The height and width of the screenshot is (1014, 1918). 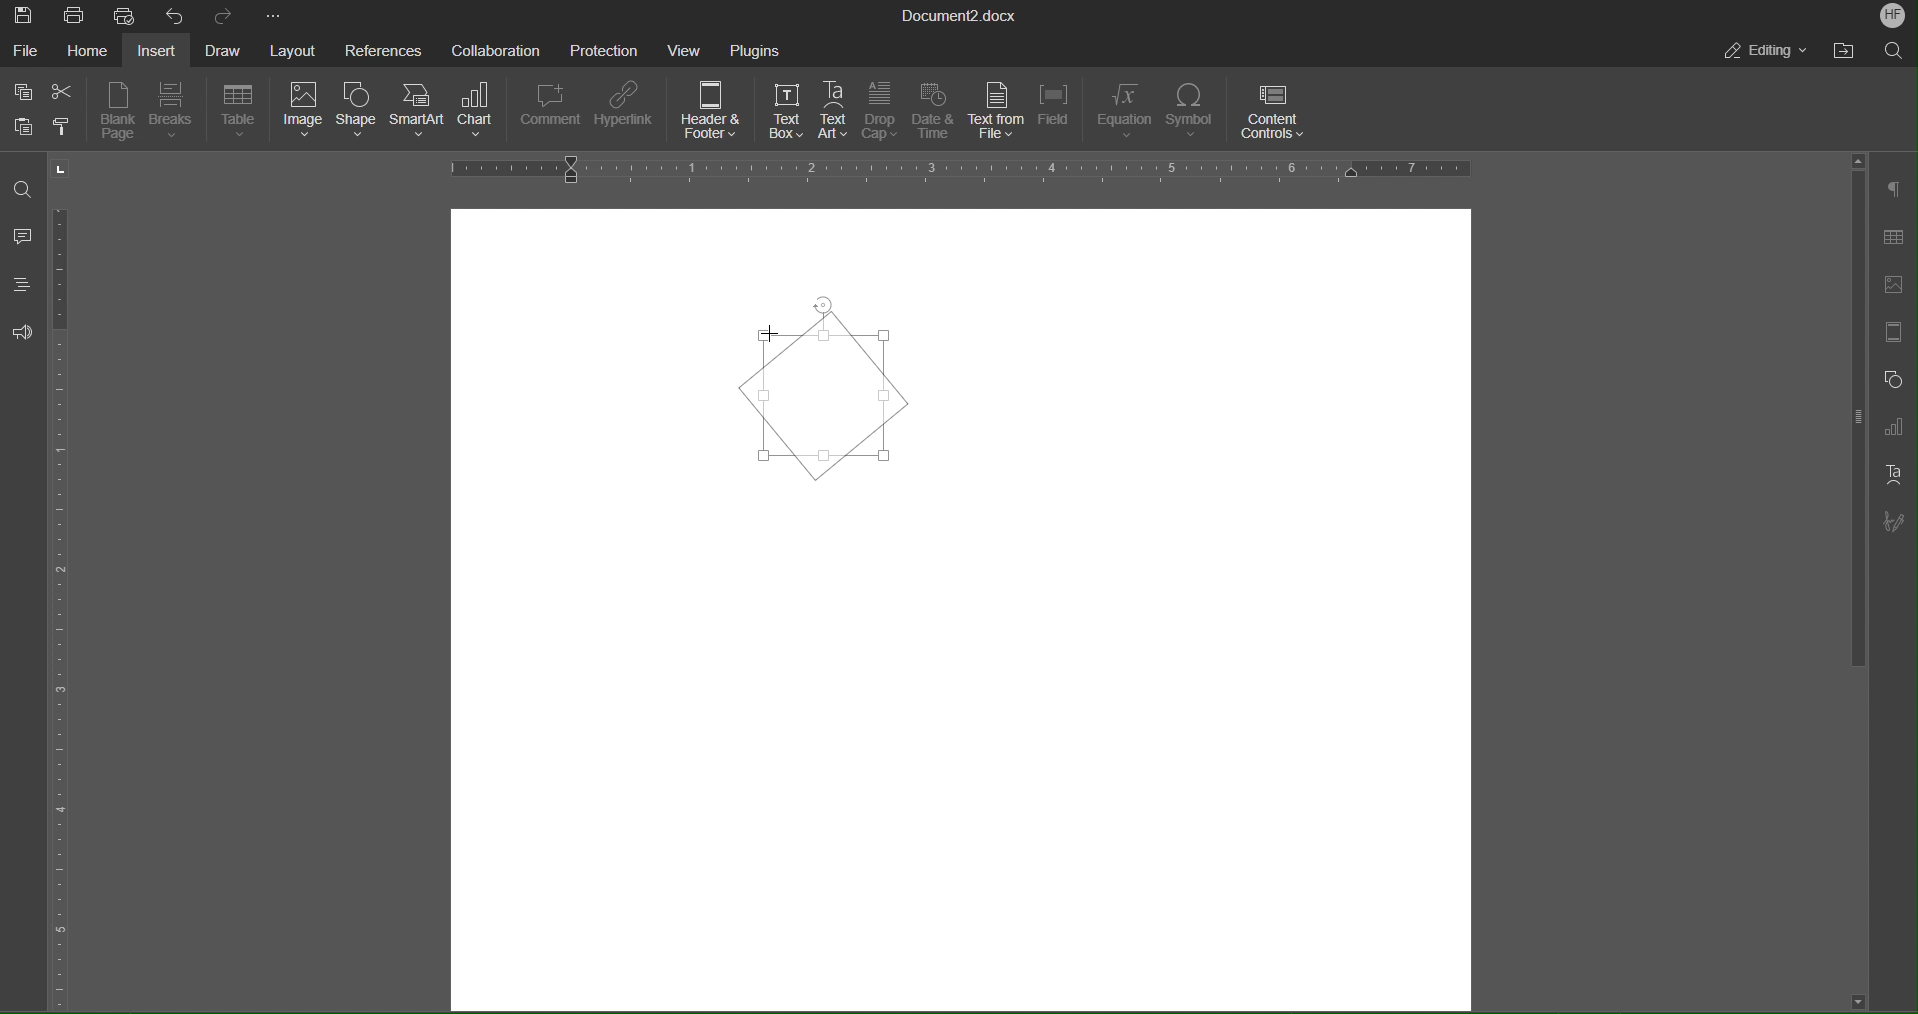 What do you see at coordinates (64, 87) in the screenshot?
I see `Cut` at bounding box center [64, 87].